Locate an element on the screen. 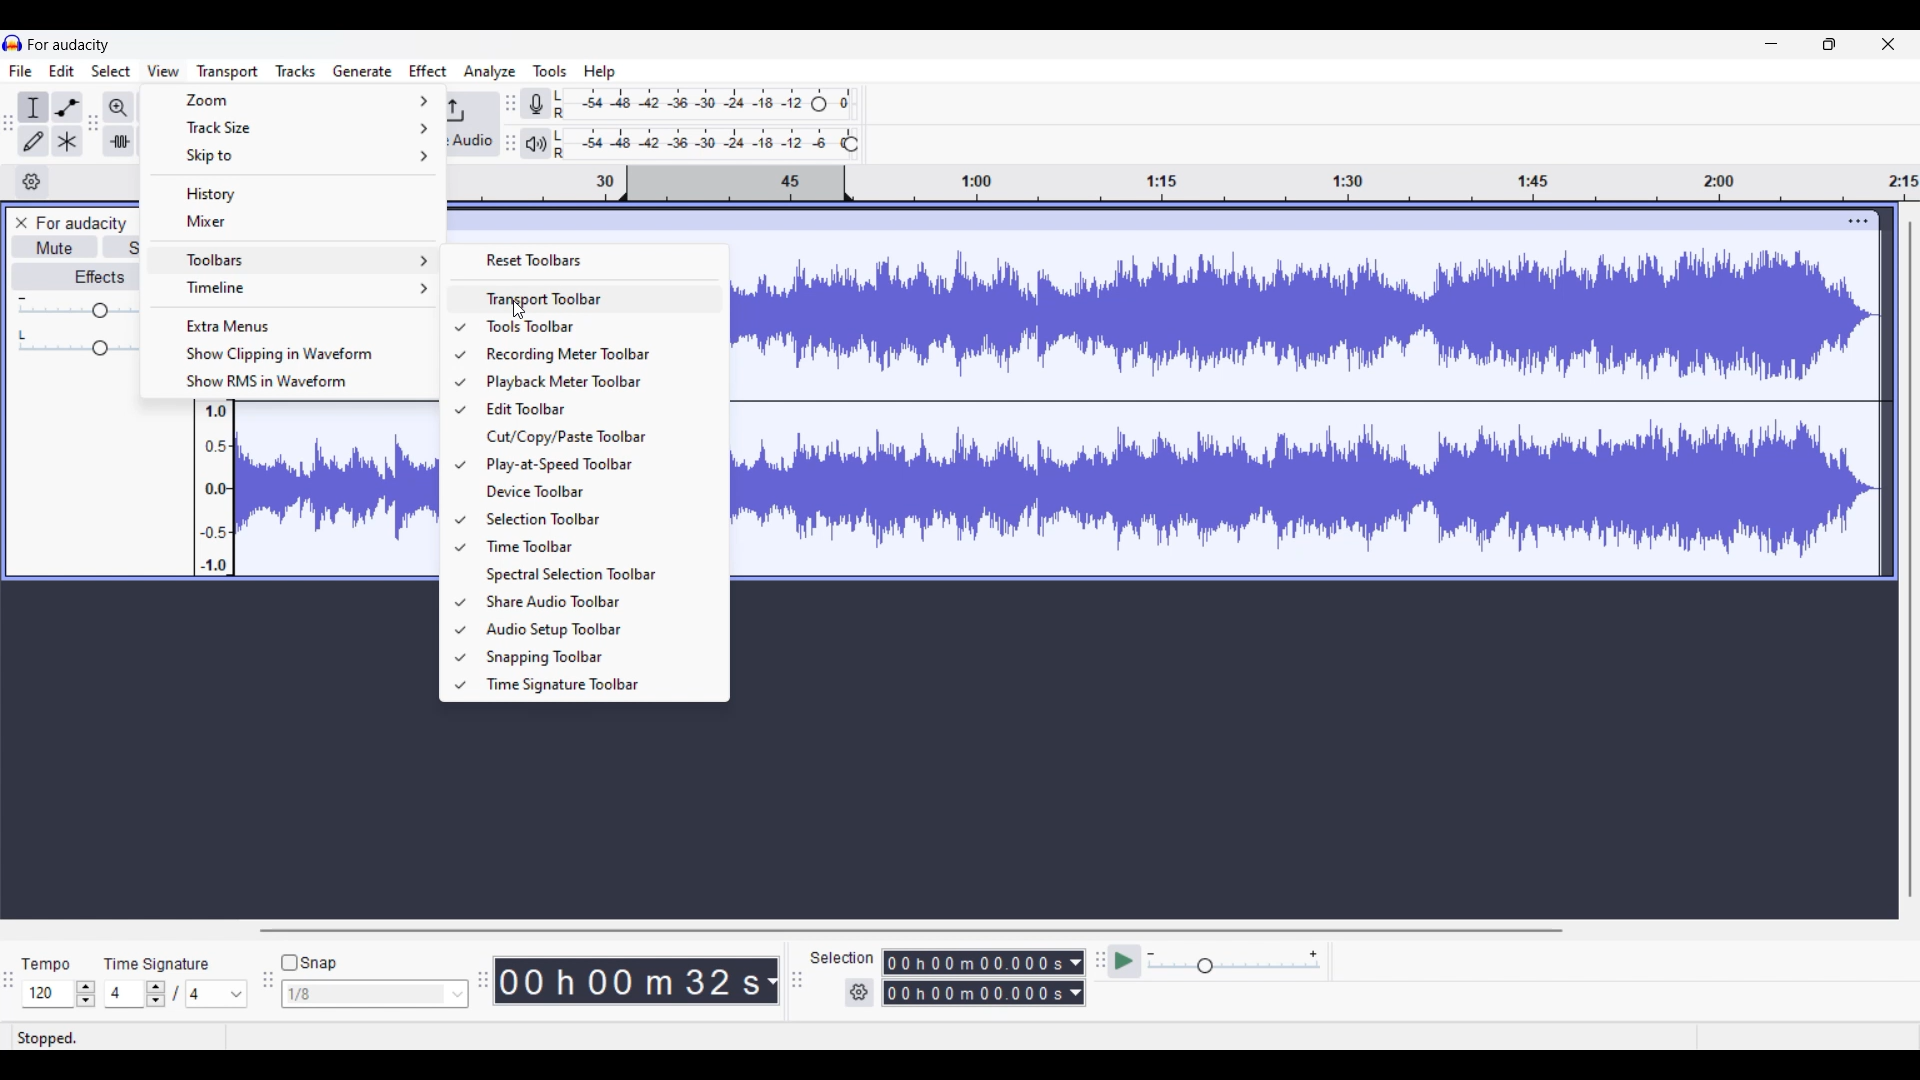  Record meter is located at coordinates (536, 103).